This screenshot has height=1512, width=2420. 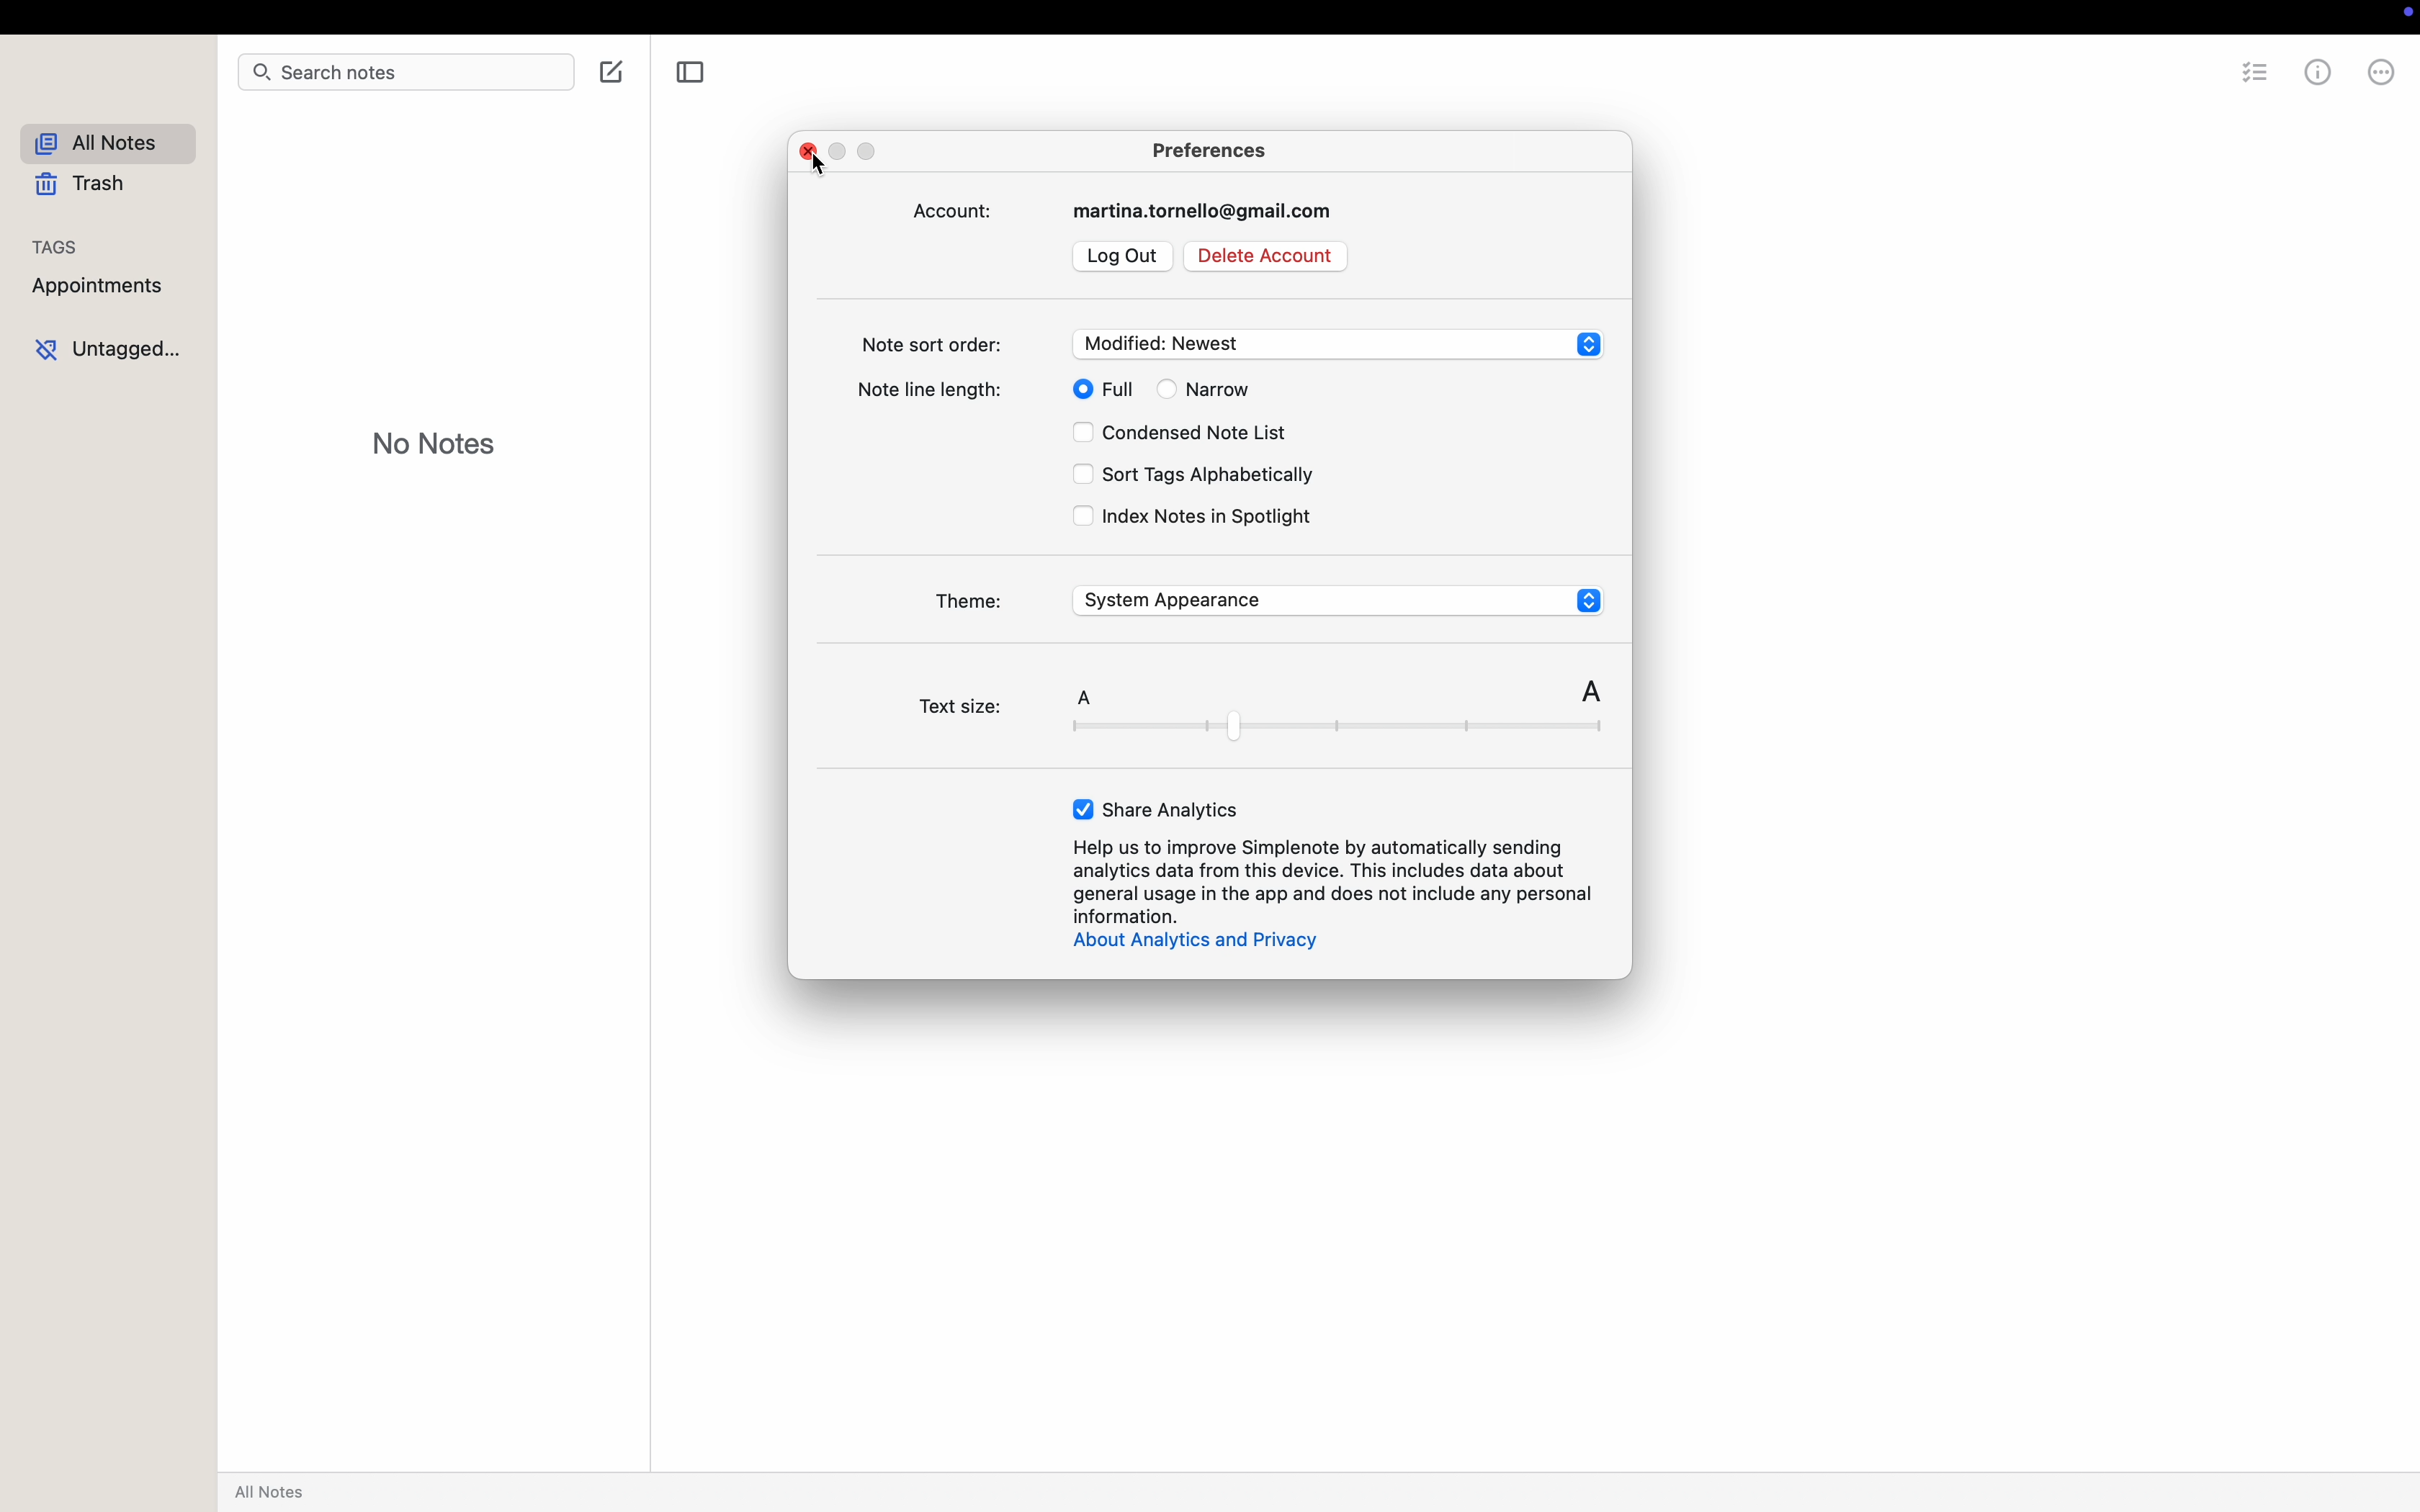 I want to click on untagged, so click(x=112, y=346).